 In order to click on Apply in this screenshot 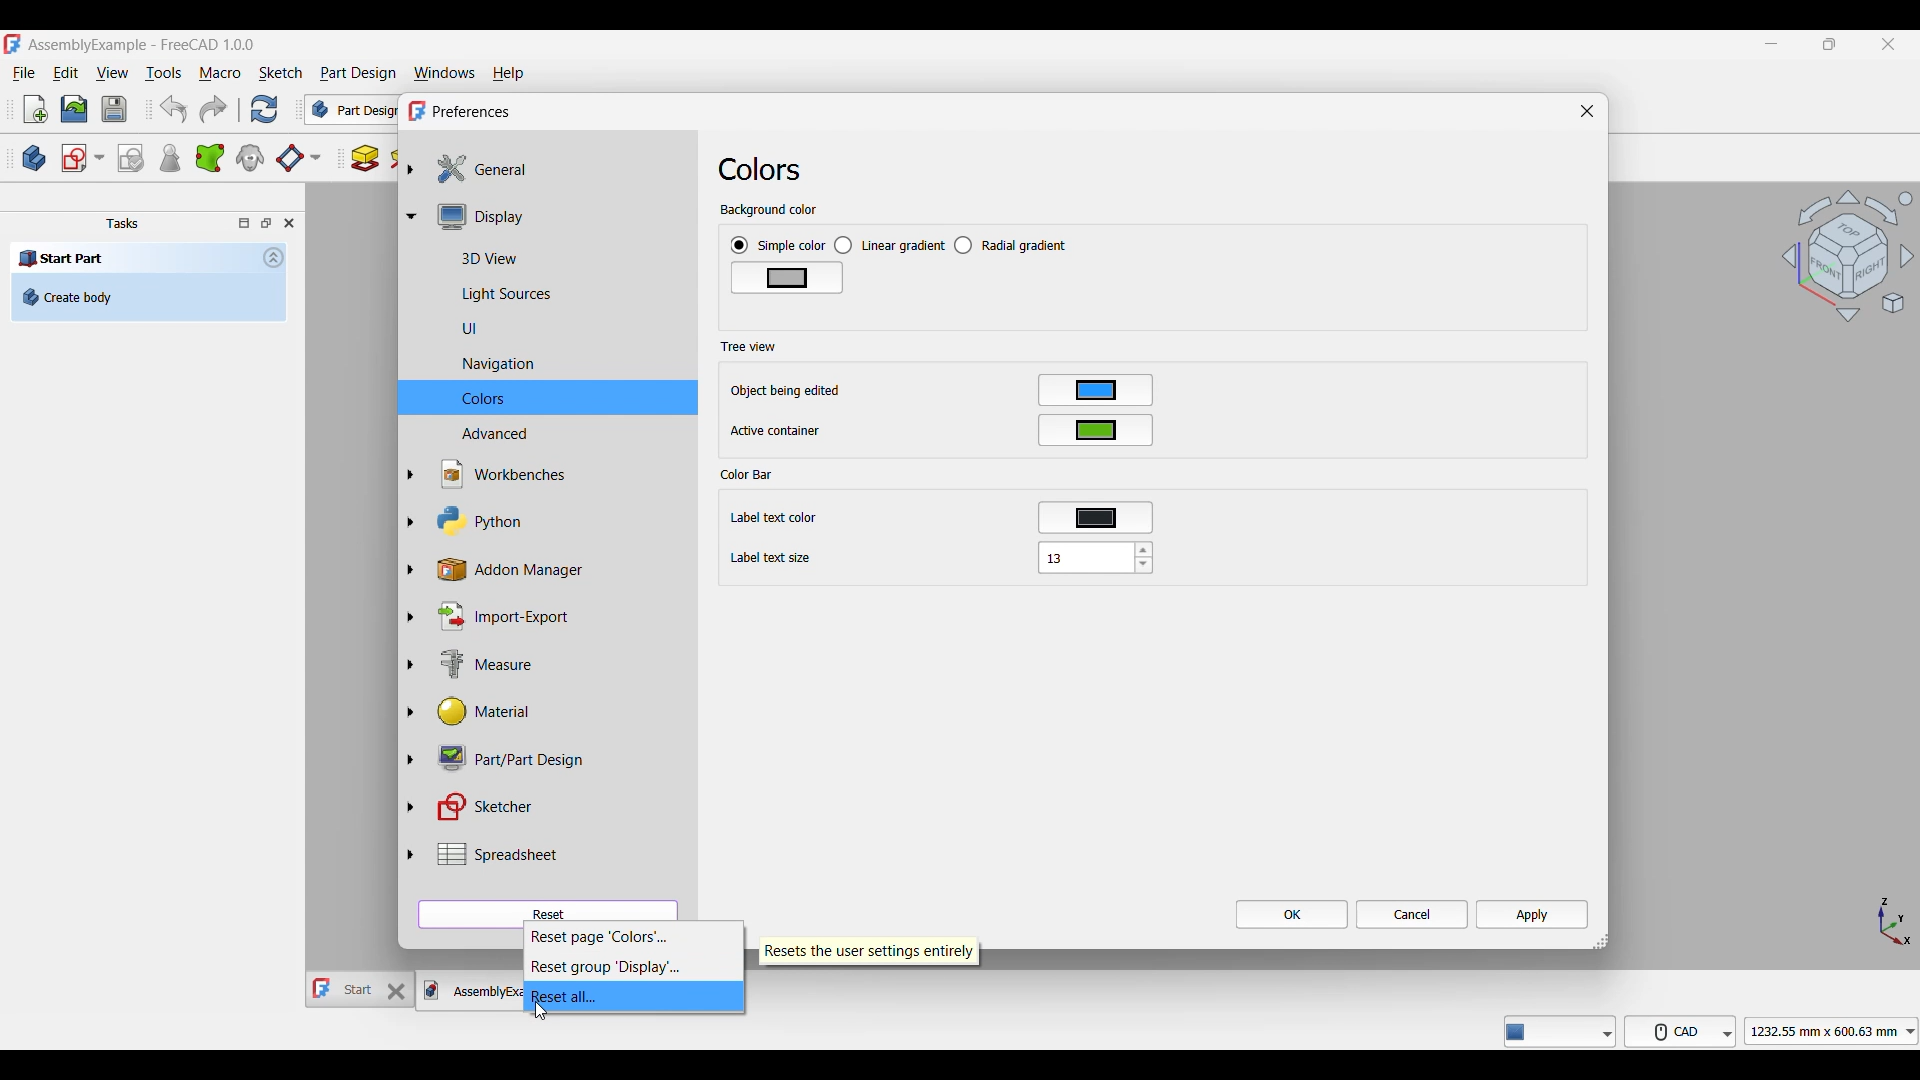, I will do `click(1532, 914)`.